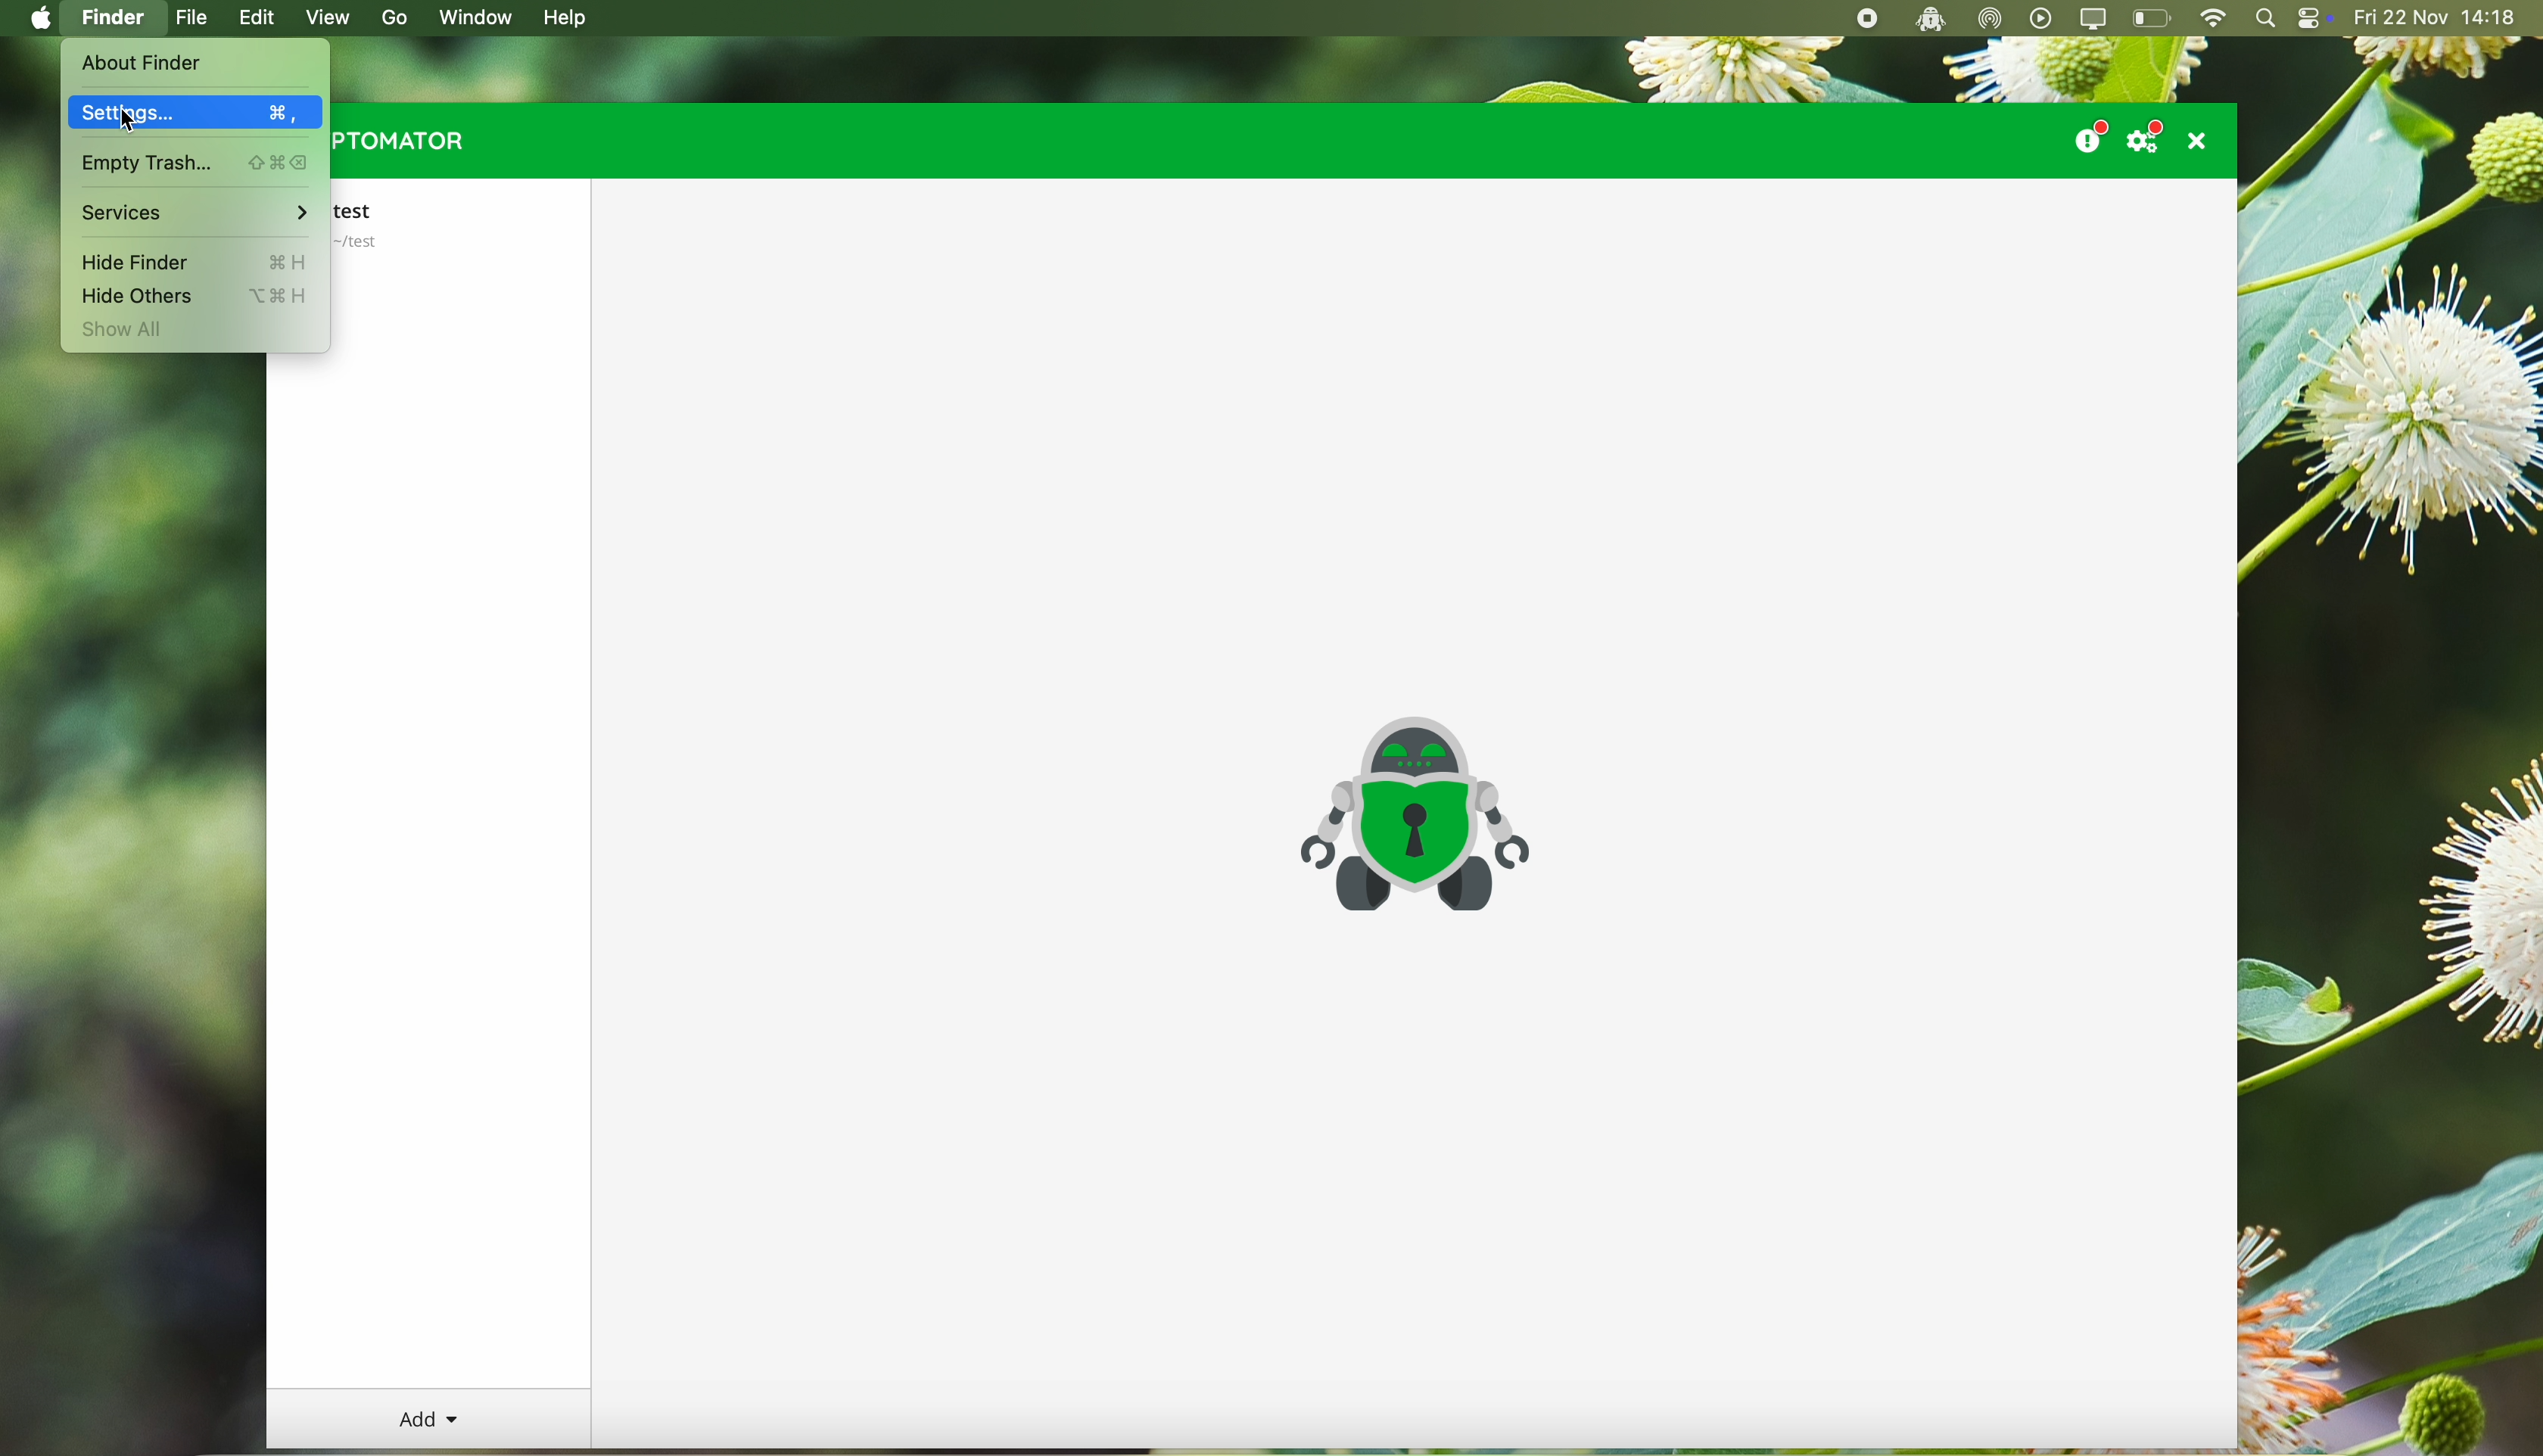 The width and height of the screenshot is (2543, 1456). What do you see at coordinates (2088, 133) in the screenshot?
I see `donate` at bounding box center [2088, 133].